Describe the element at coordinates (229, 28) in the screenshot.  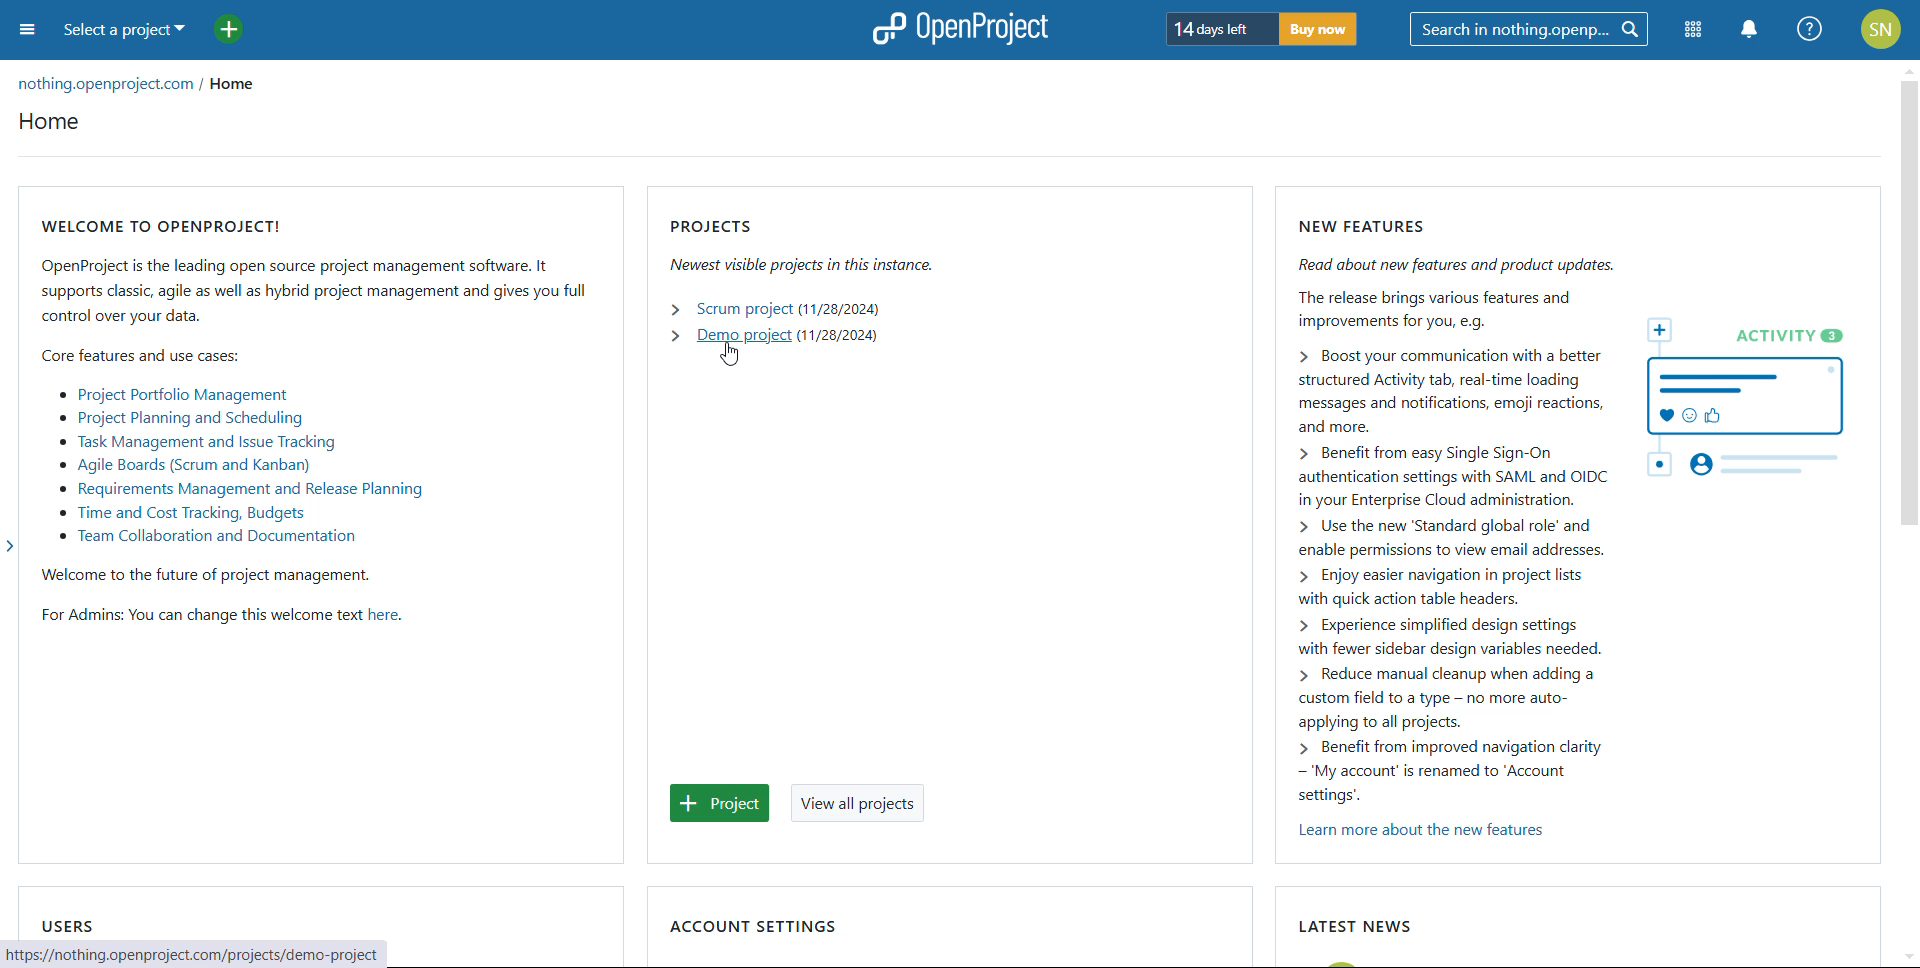
I see `add project` at that location.